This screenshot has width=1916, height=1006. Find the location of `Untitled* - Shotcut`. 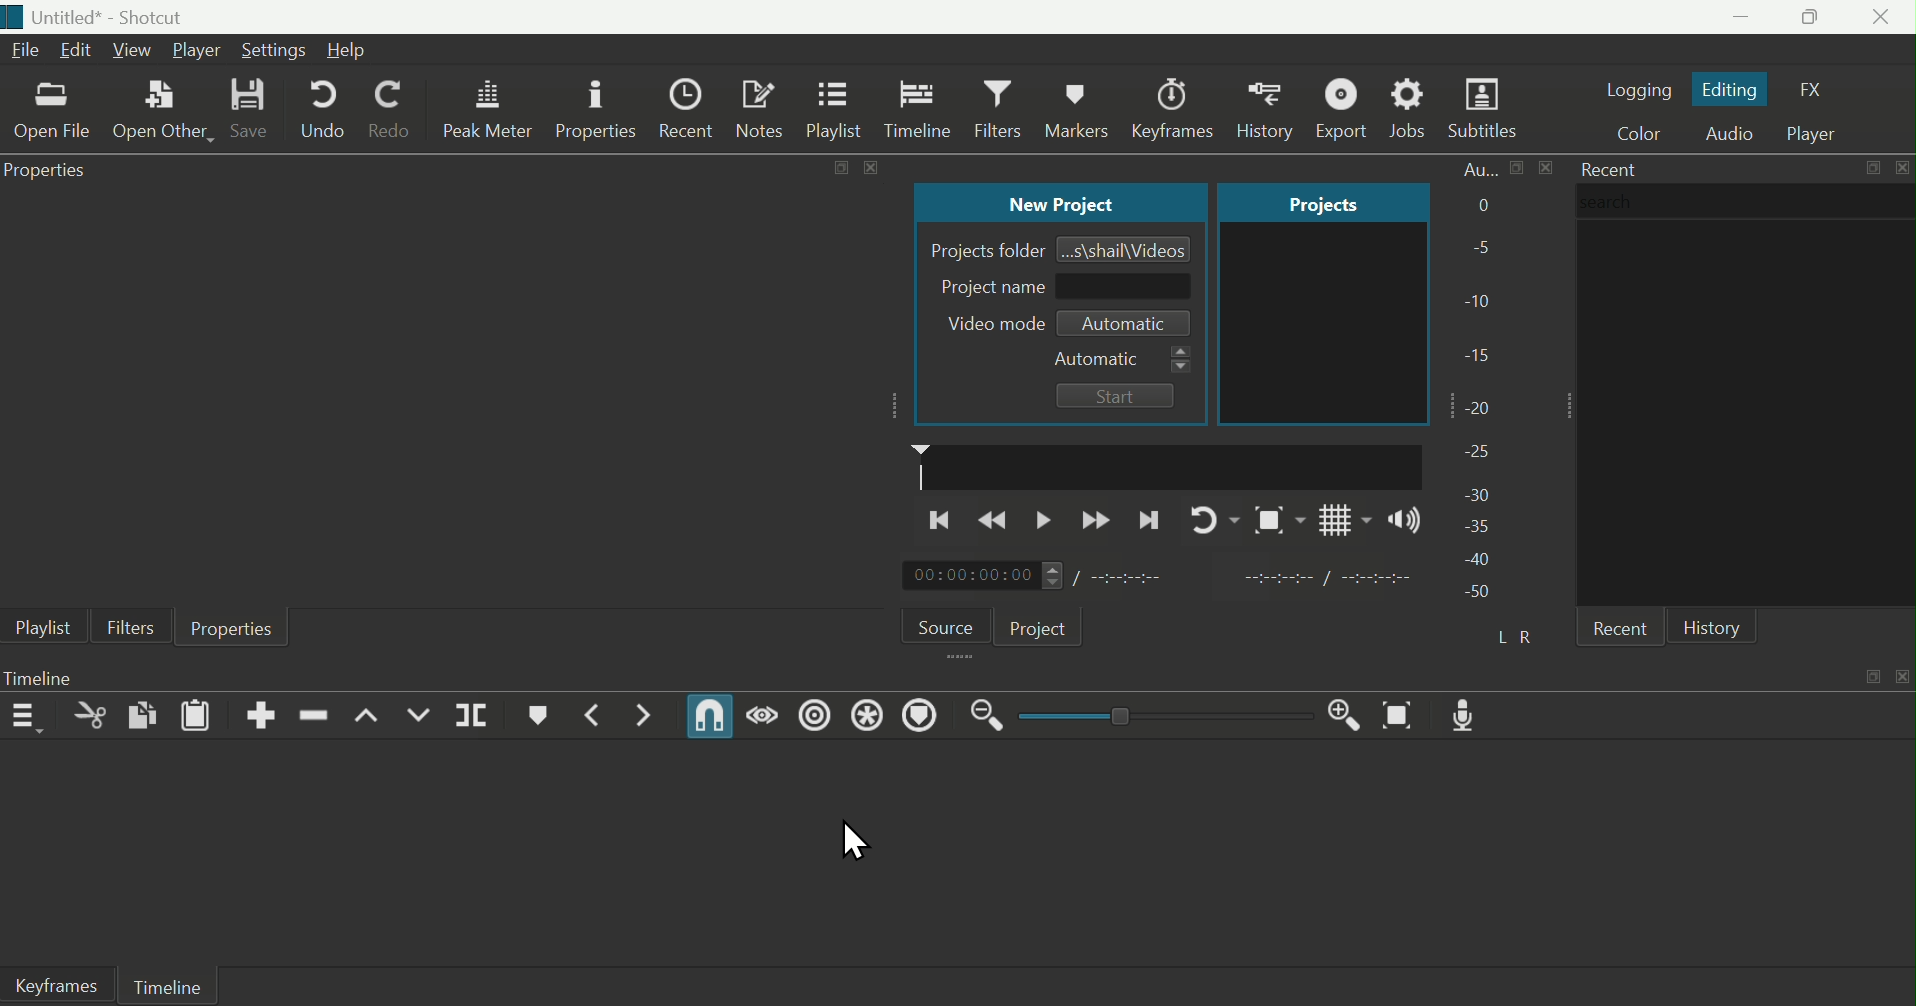

Untitled* - Shotcut is located at coordinates (104, 18).